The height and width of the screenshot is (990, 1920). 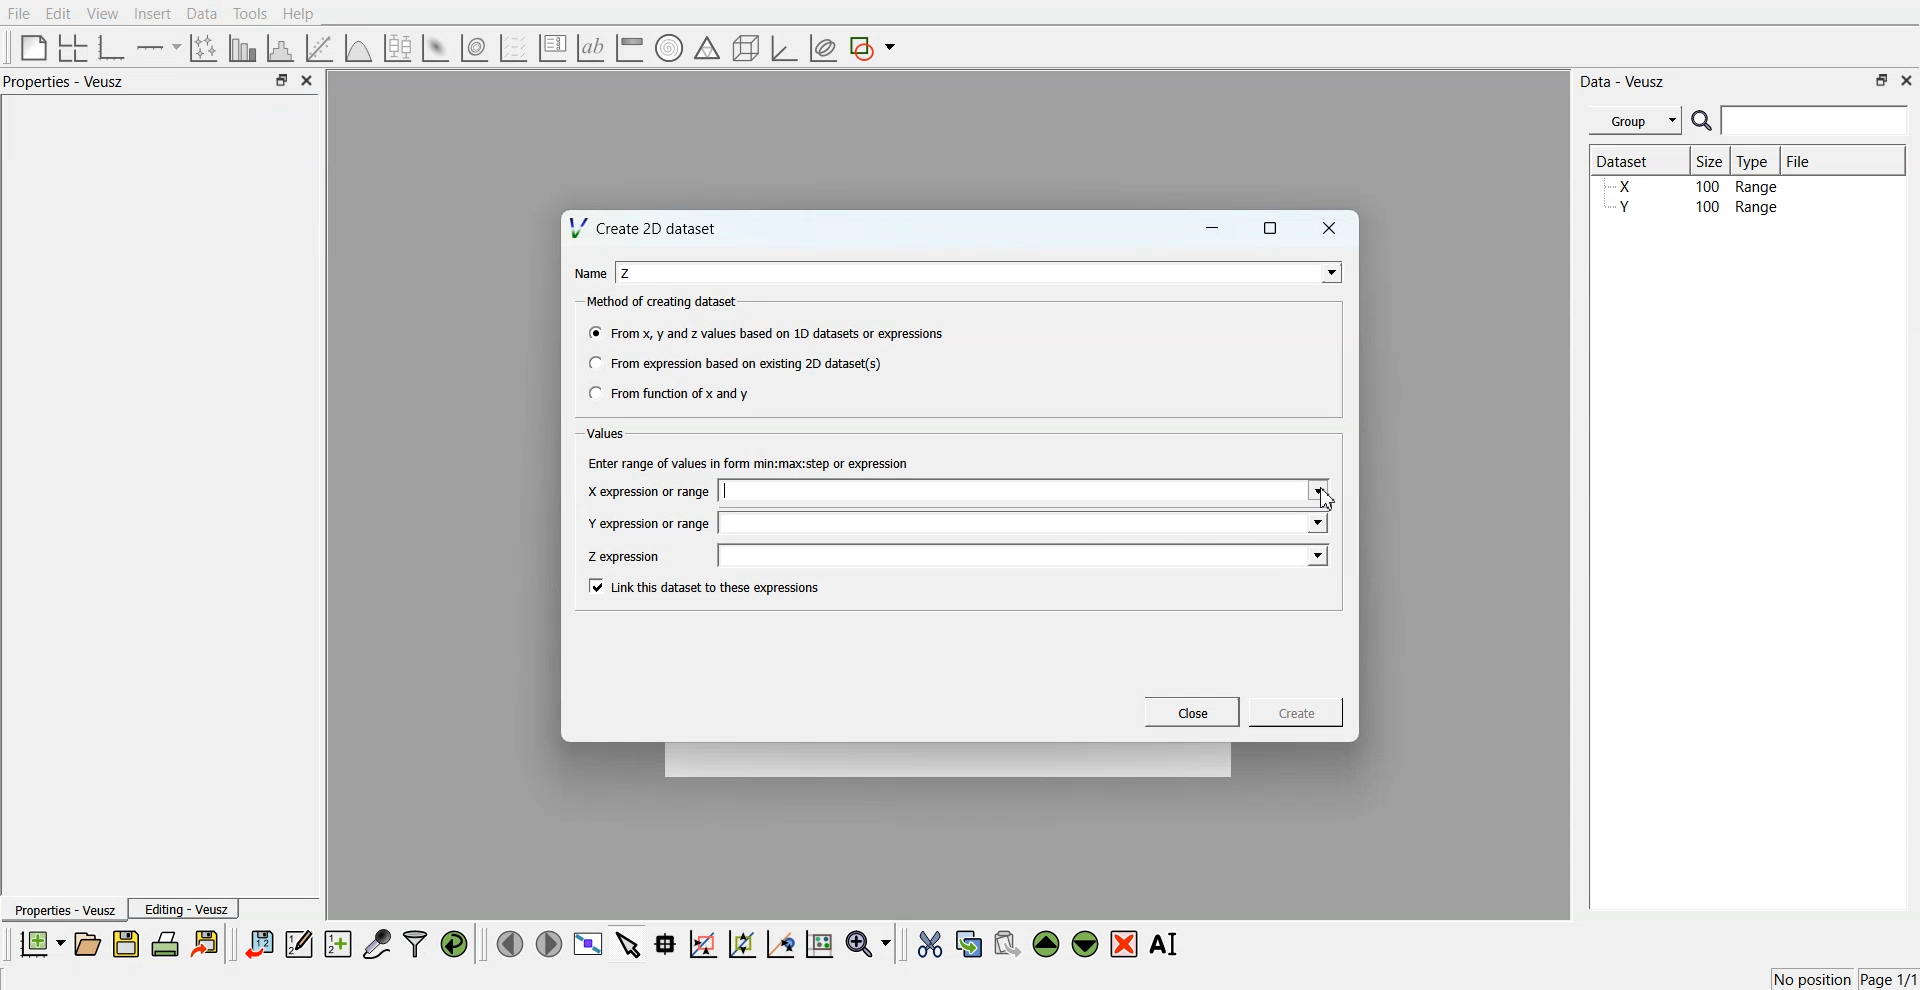 I want to click on Create, so click(x=1297, y=711).